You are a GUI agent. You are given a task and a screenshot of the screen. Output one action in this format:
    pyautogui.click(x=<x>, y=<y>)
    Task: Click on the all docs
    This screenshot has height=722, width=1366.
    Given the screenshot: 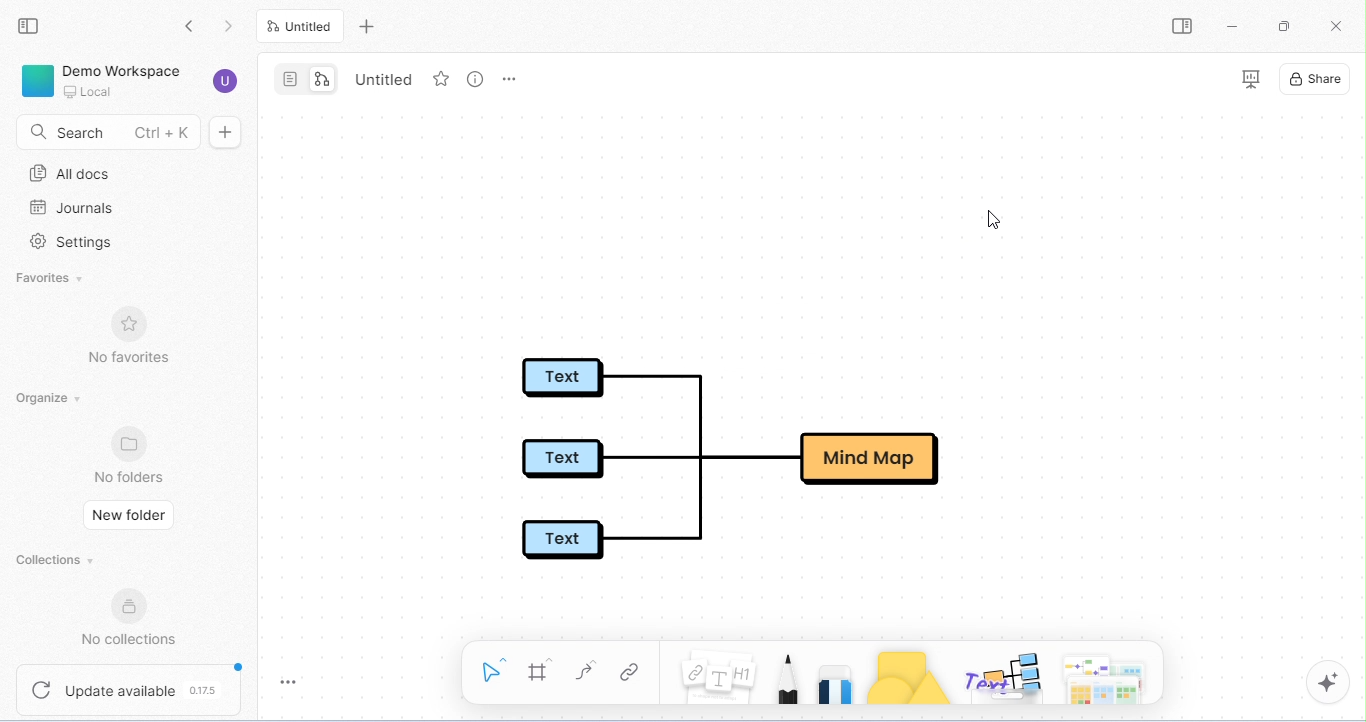 What is the action you would take?
    pyautogui.click(x=76, y=171)
    